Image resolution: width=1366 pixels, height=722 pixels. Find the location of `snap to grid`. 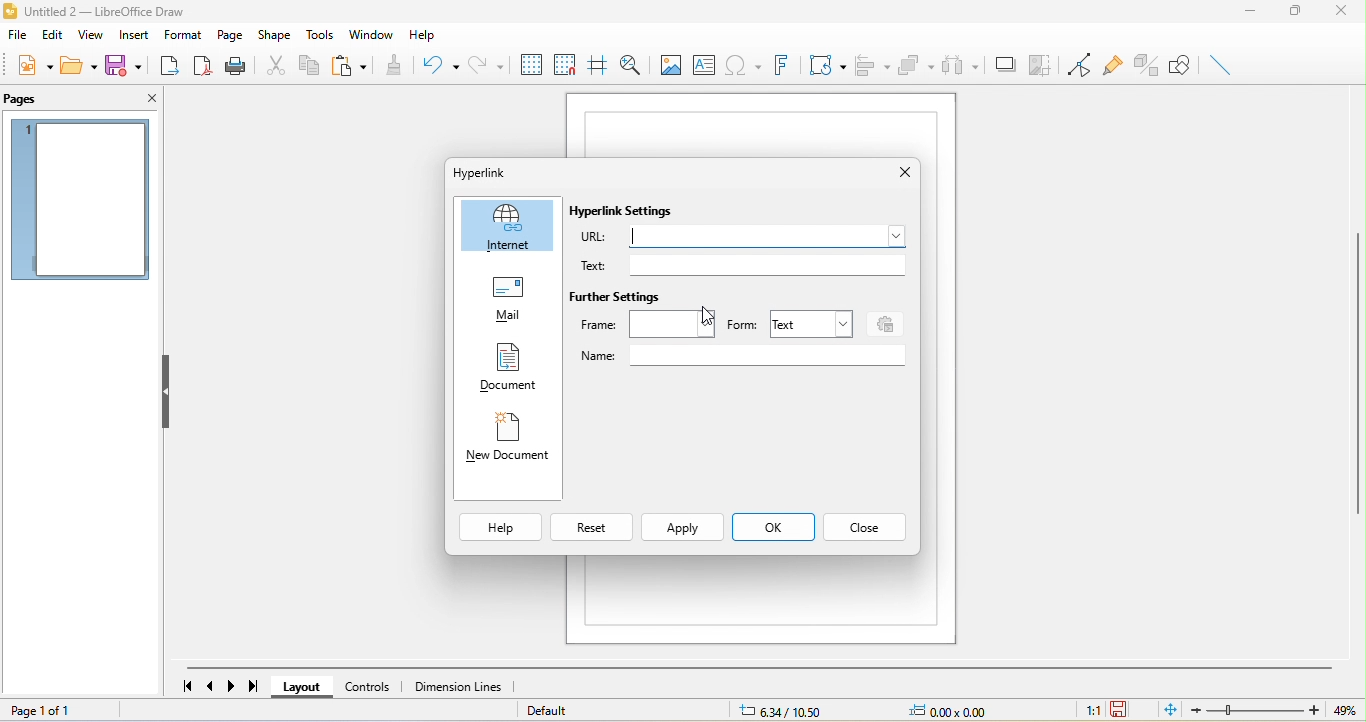

snap to grid is located at coordinates (565, 64).